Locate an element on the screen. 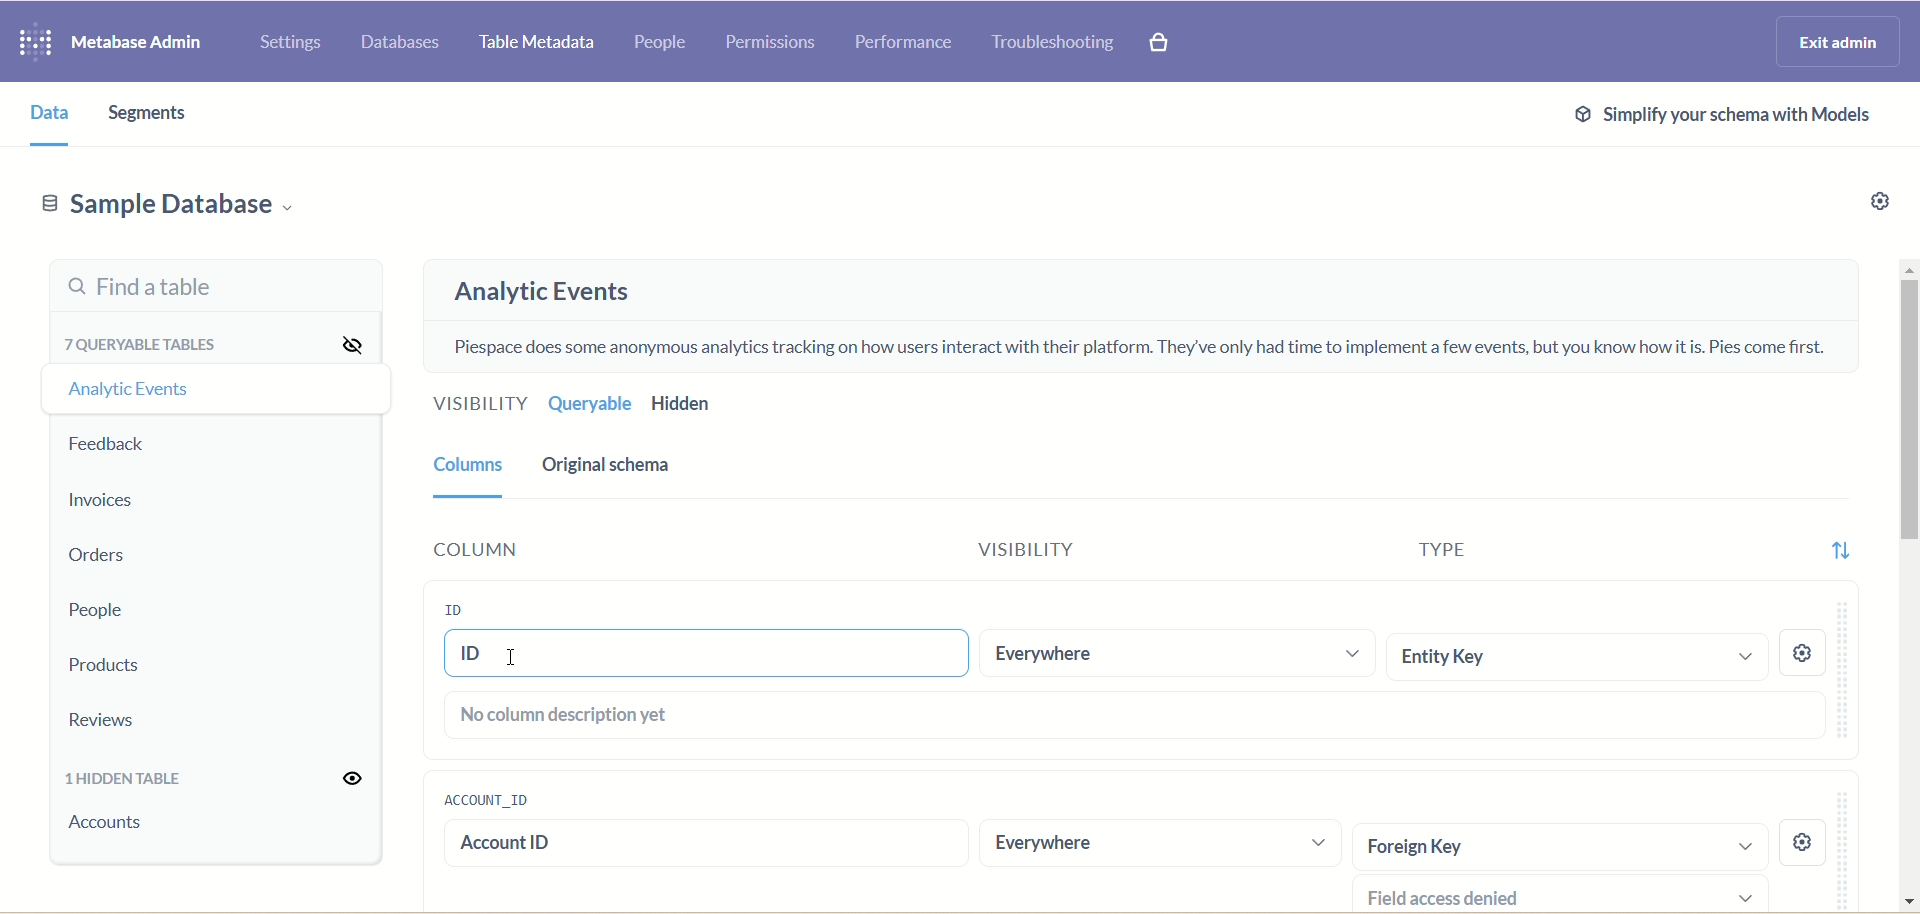 The width and height of the screenshot is (1920, 914). Analytic events is located at coordinates (562, 287).